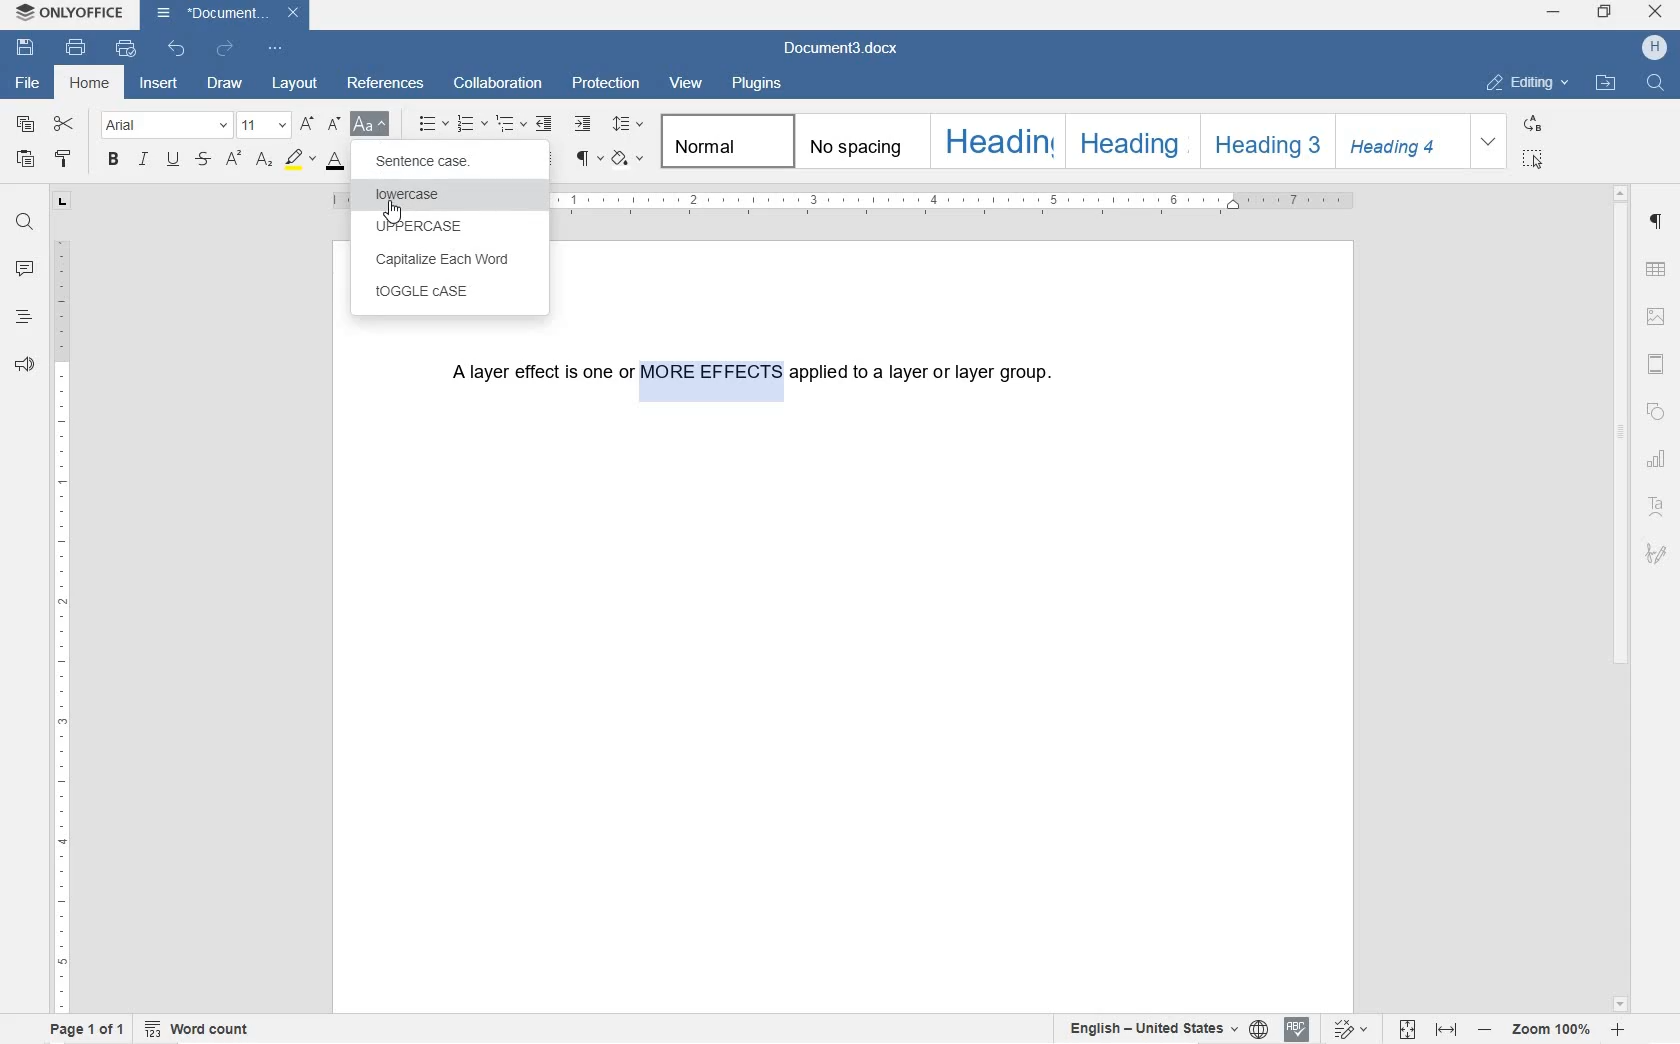  What do you see at coordinates (995, 139) in the screenshot?
I see `HEADING 1` at bounding box center [995, 139].